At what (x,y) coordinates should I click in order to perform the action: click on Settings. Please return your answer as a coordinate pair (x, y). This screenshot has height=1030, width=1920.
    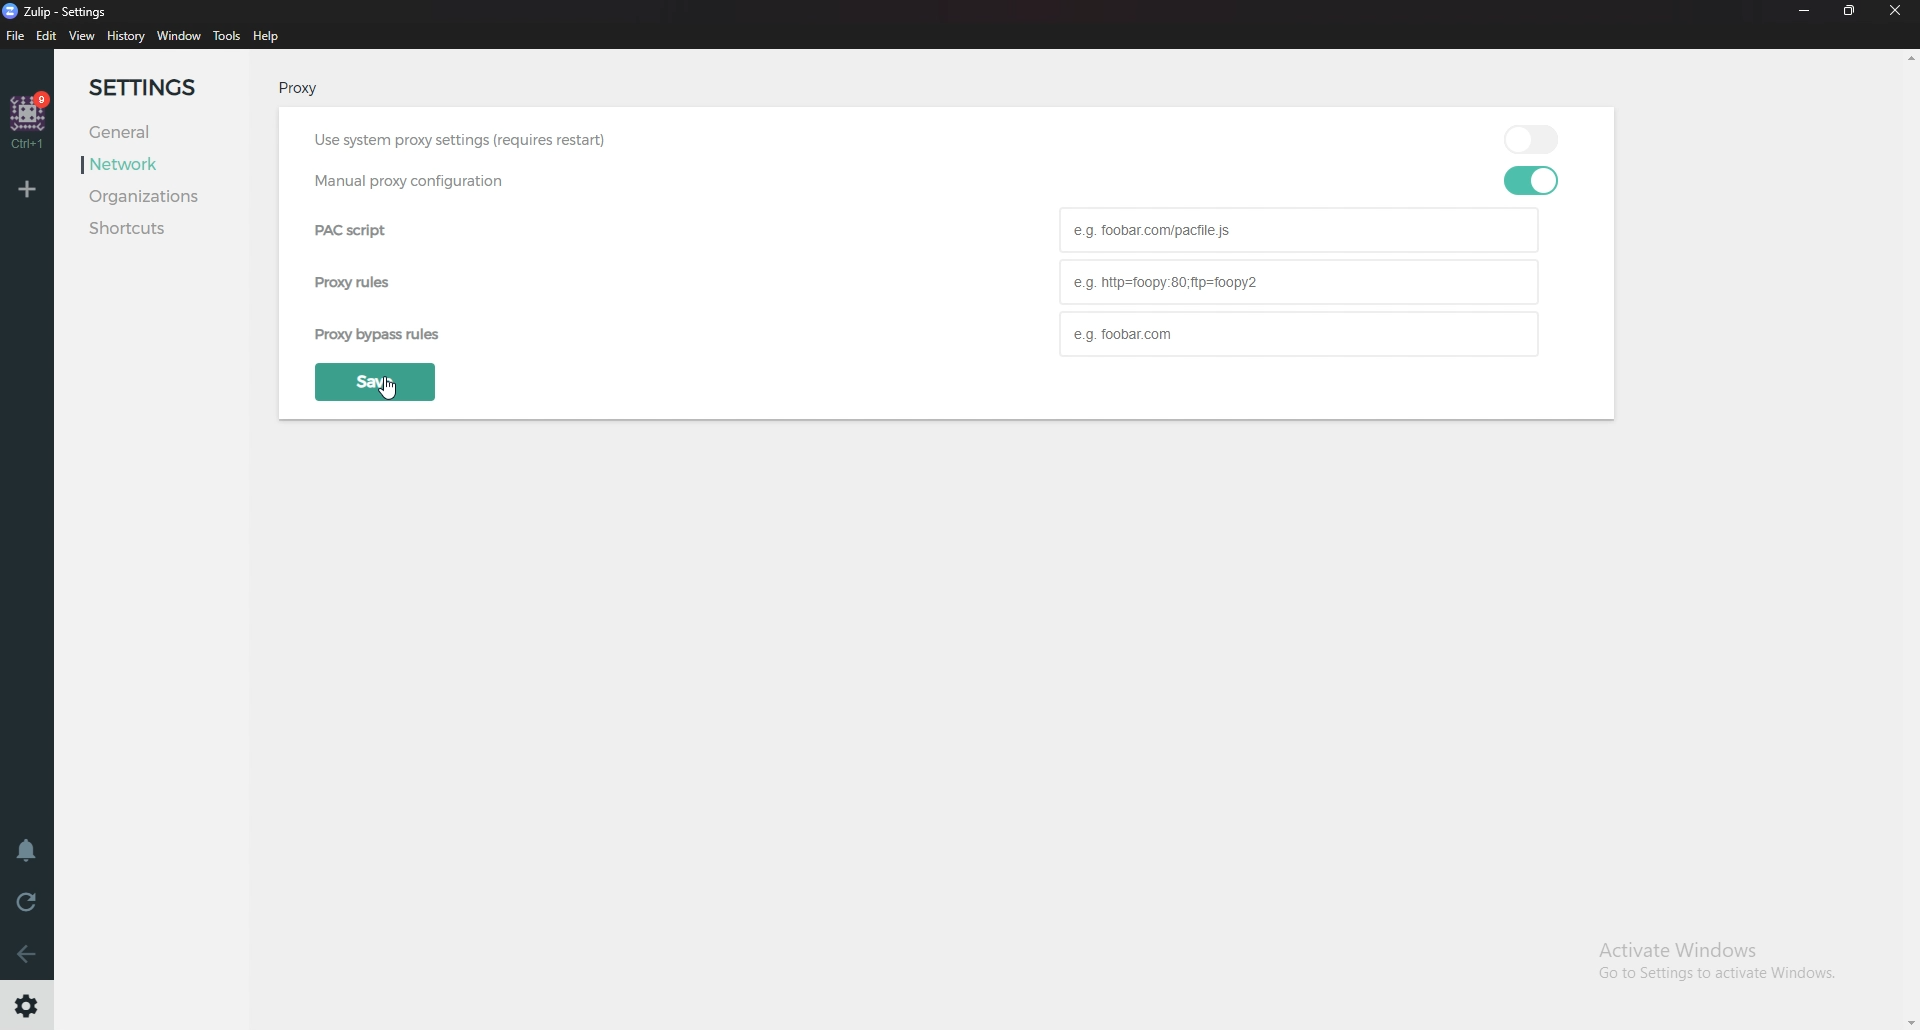
    Looking at the image, I should click on (163, 89).